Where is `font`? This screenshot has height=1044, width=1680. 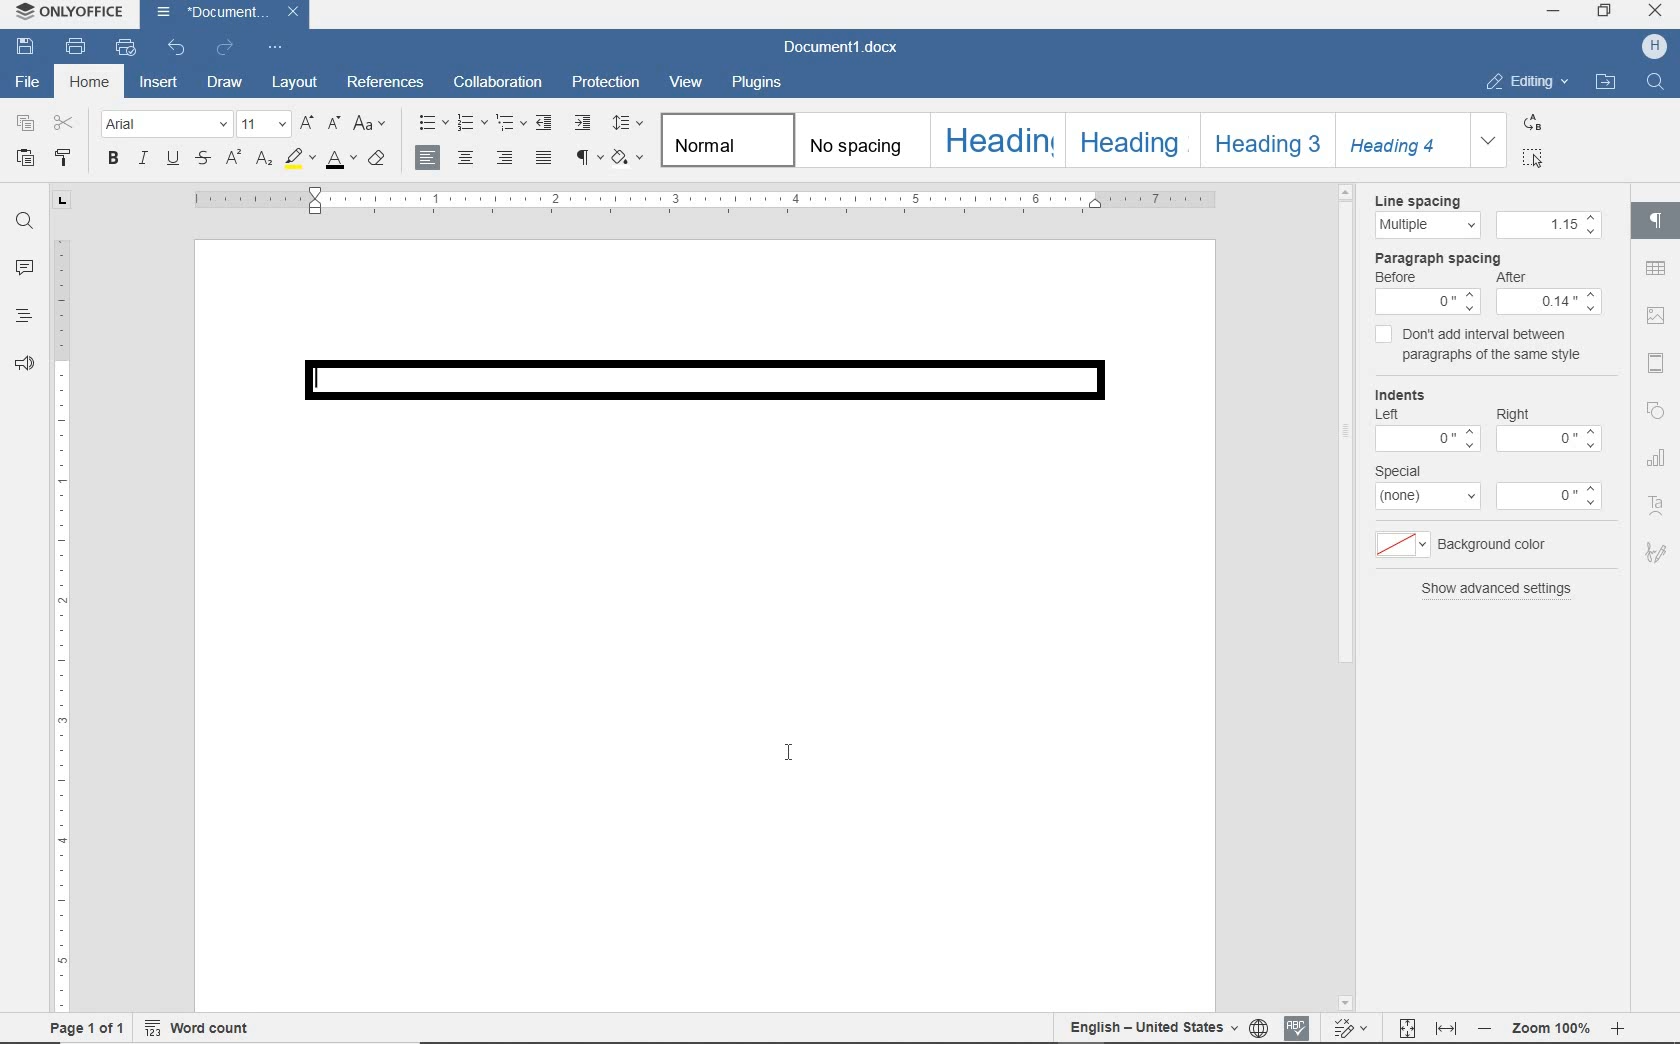
font is located at coordinates (163, 124).